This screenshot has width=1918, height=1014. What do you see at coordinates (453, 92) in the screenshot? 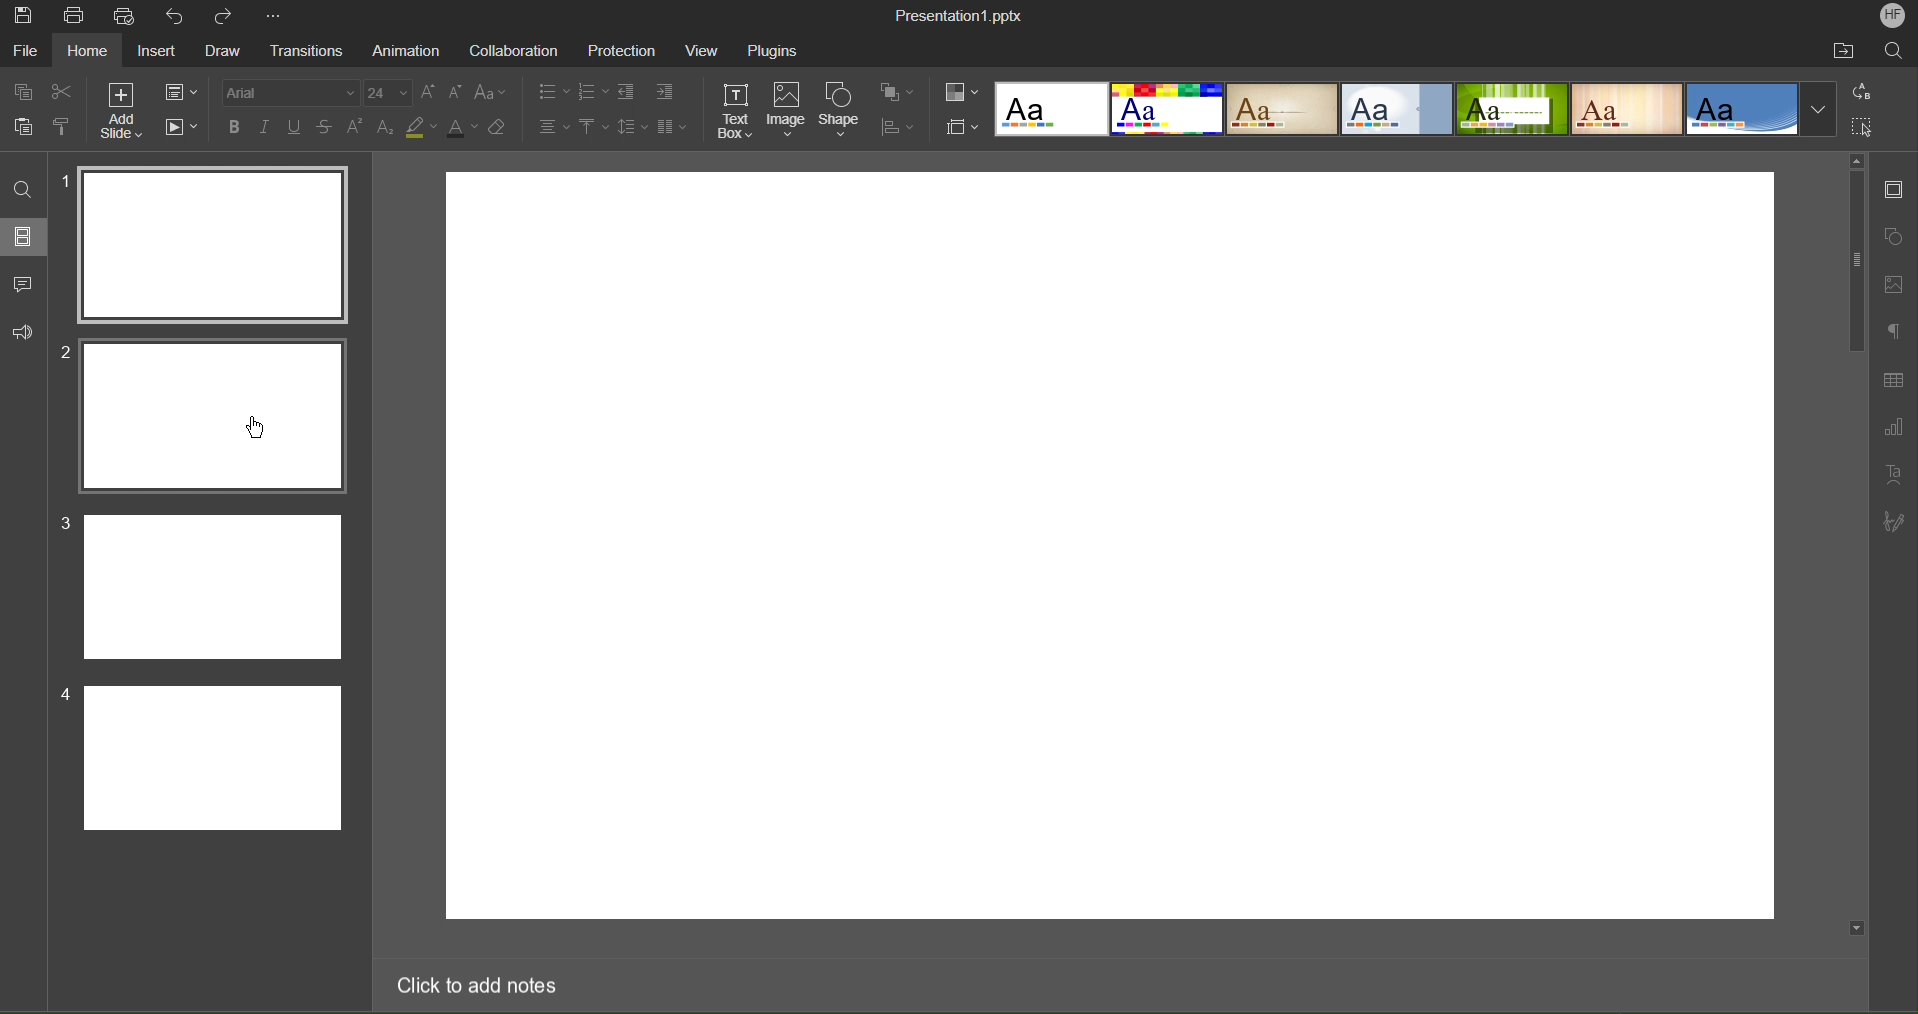
I see `decrease font size` at bounding box center [453, 92].